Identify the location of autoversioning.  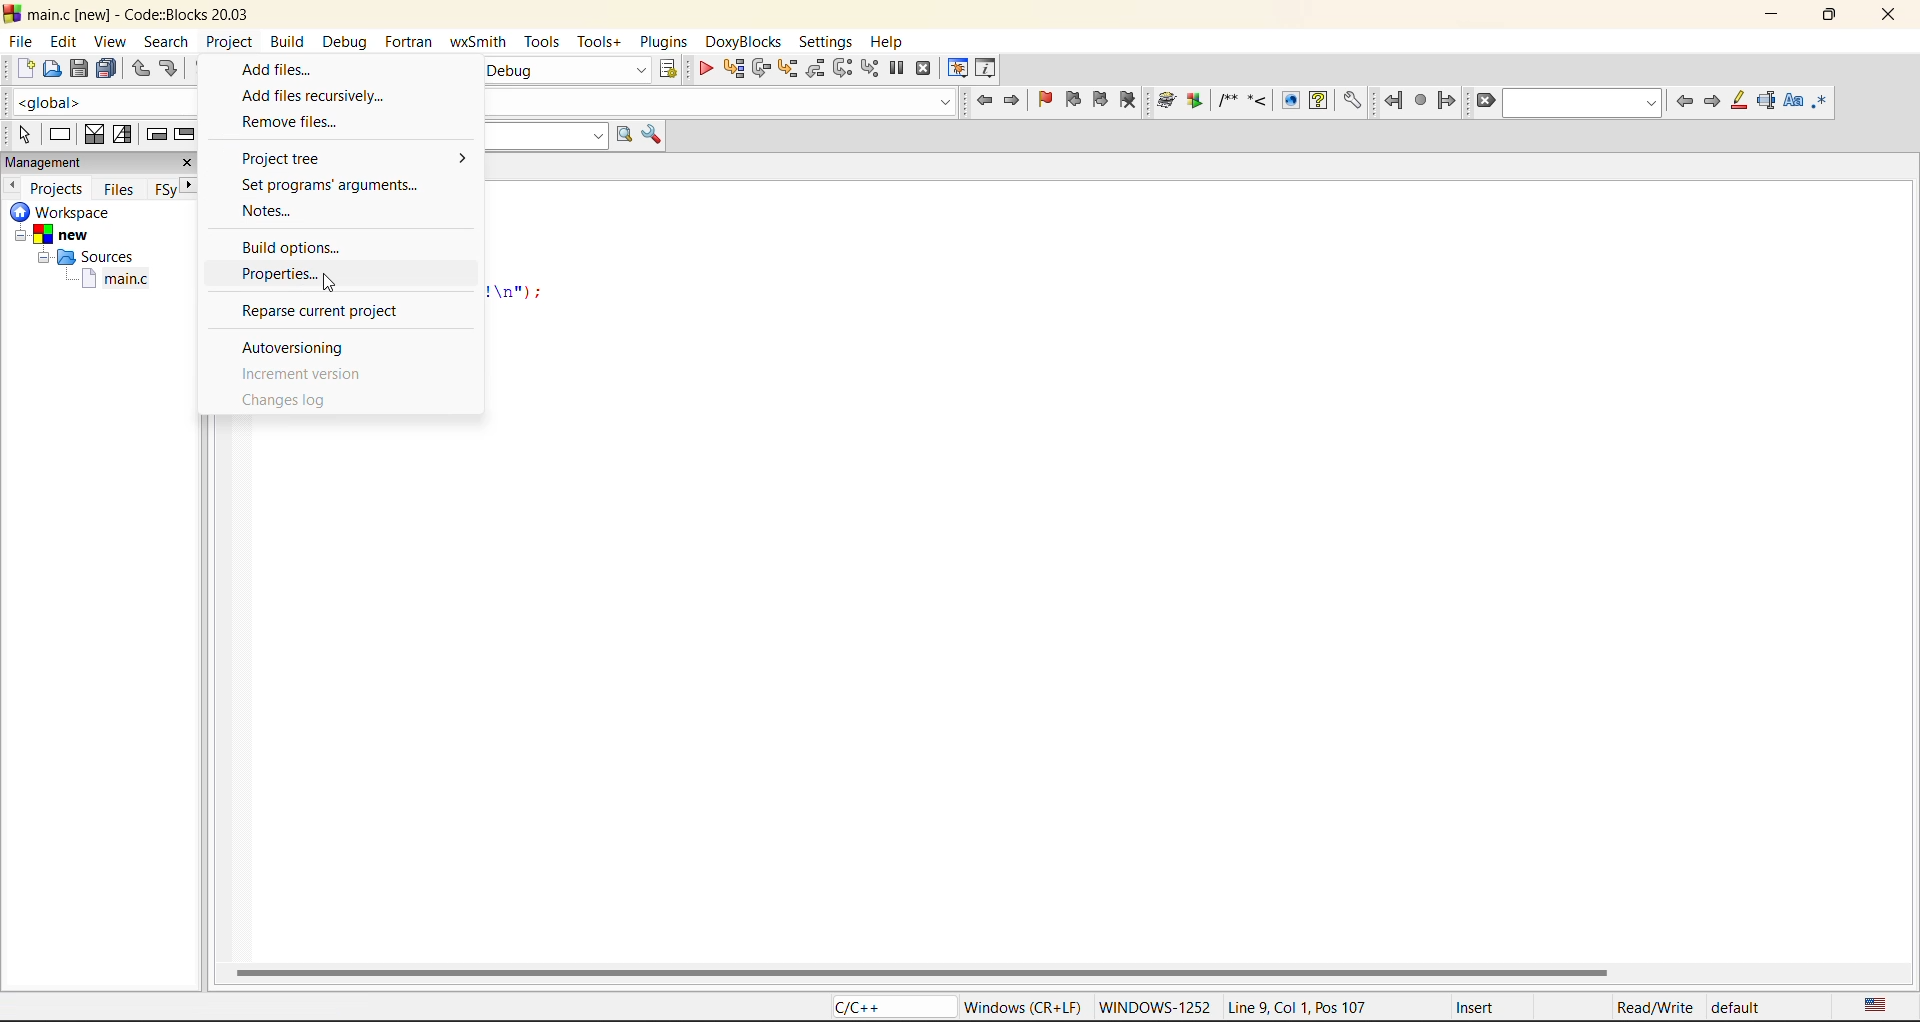
(302, 343).